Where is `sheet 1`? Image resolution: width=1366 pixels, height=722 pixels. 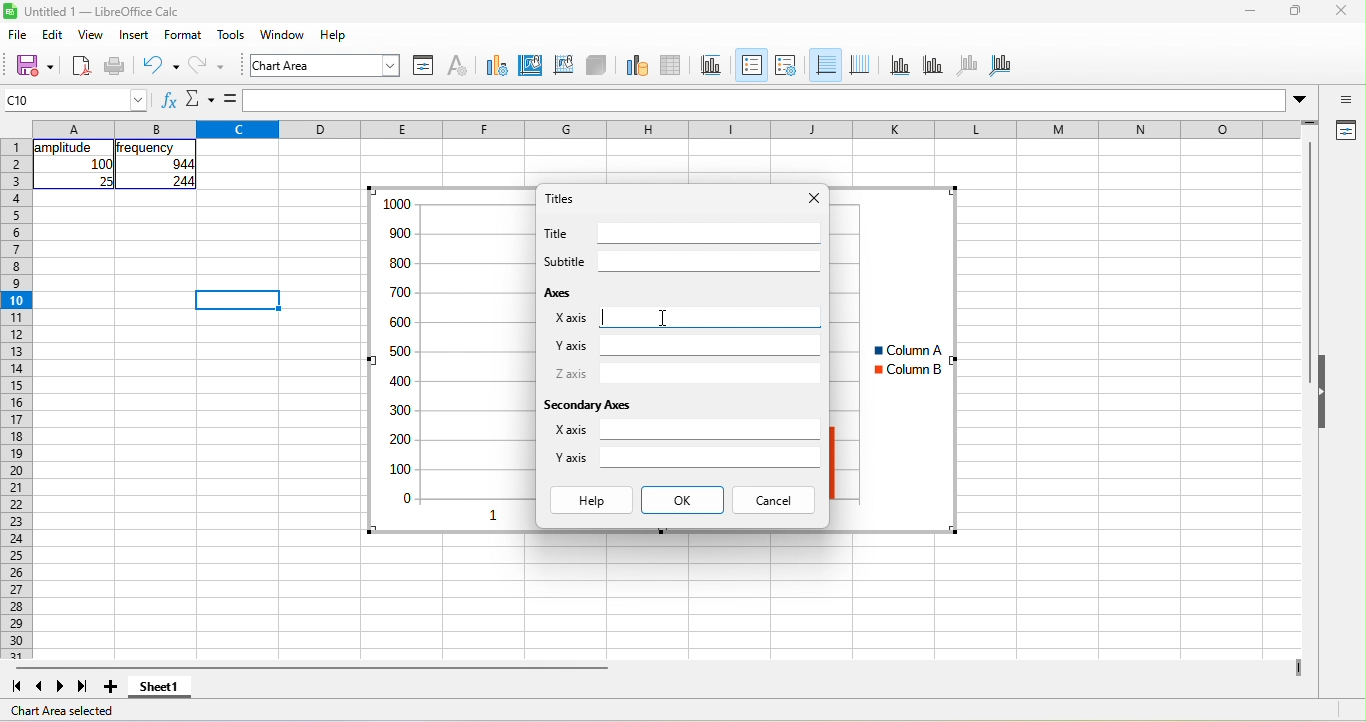 sheet 1 is located at coordinates (160, 687).